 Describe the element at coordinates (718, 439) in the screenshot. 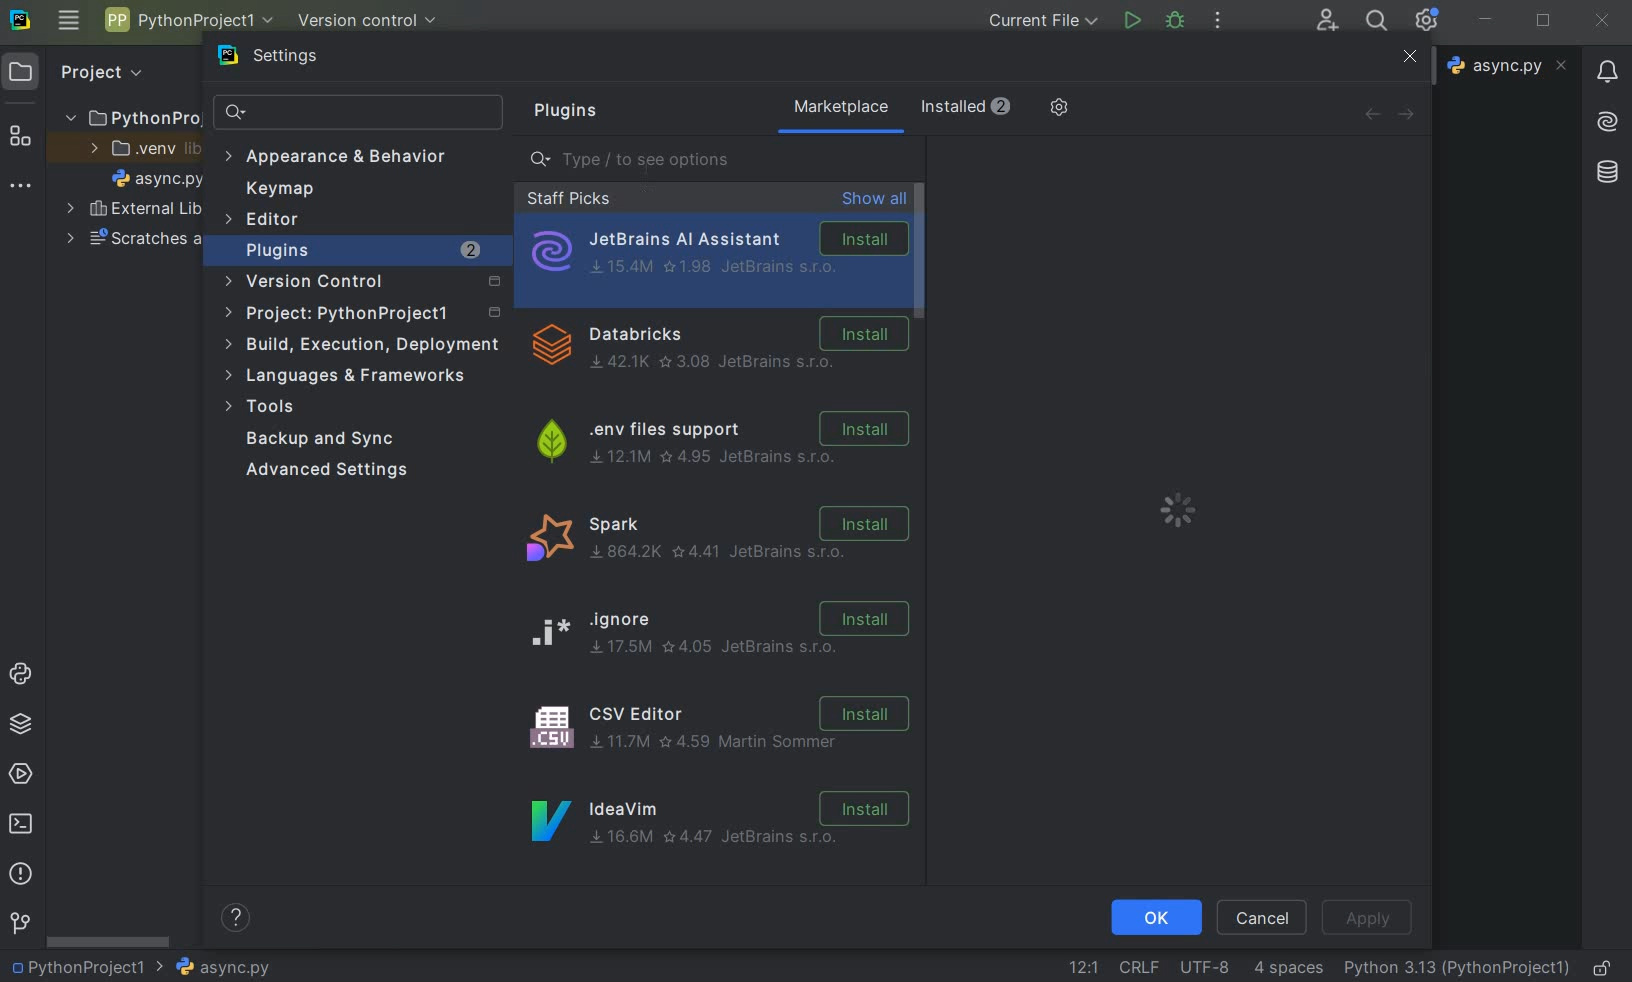

I see `.env files support` at that location.